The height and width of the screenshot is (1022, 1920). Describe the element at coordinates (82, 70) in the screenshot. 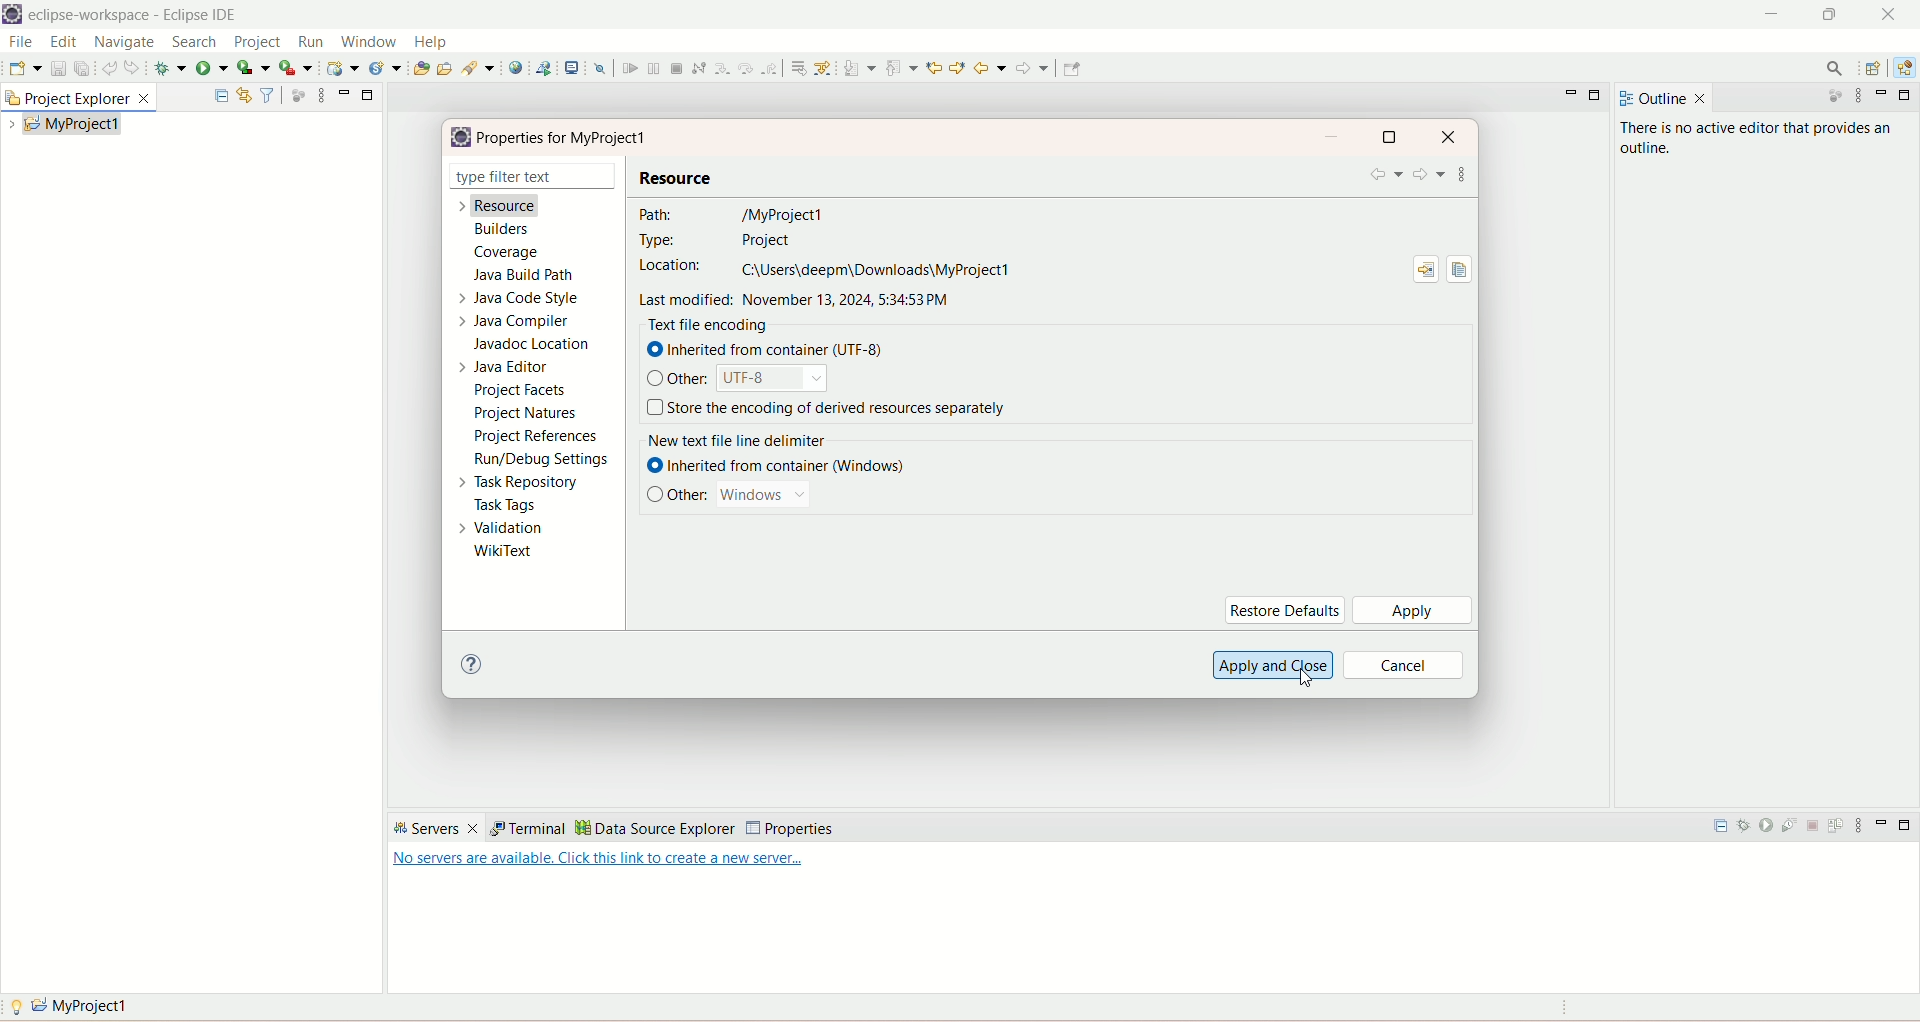

I see `save all` at that location.